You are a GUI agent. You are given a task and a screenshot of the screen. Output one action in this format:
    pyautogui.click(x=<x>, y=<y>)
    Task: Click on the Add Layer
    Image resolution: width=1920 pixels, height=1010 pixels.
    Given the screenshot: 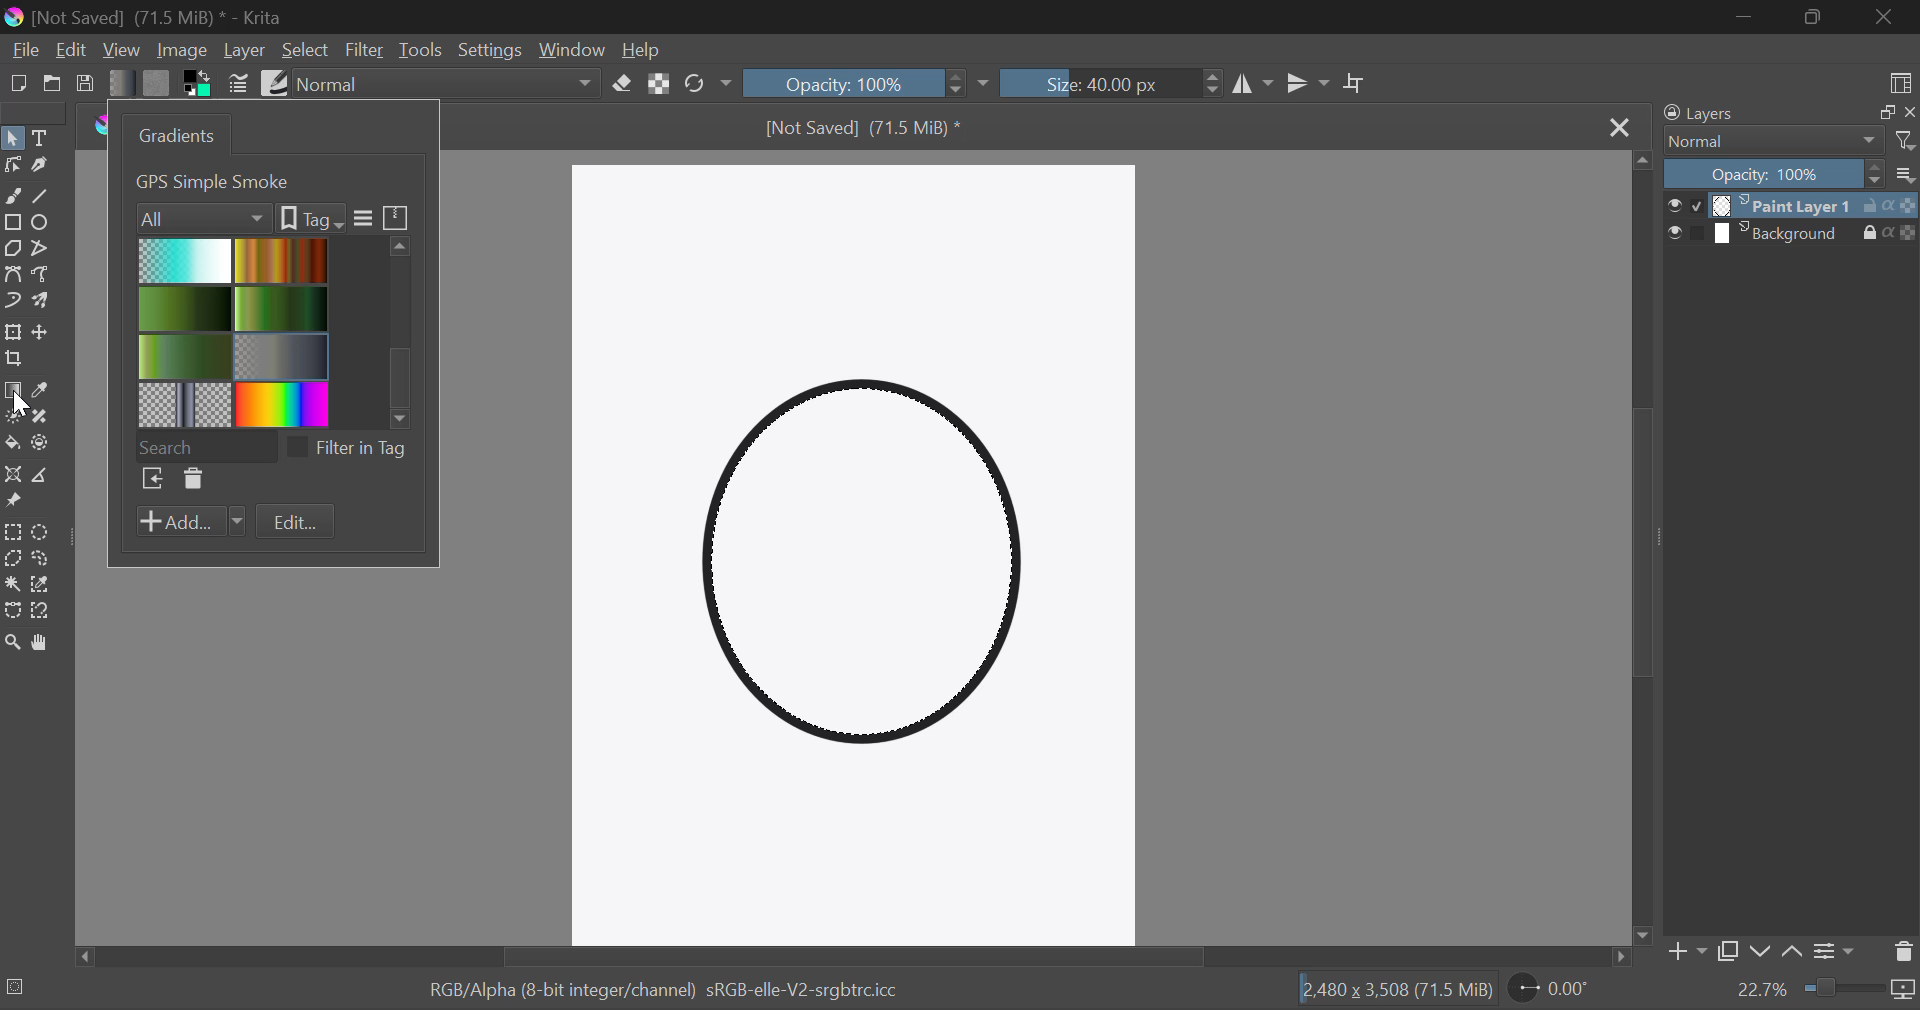 What is the action you would take?
    pyautogui.click(x=1686, y=953)
    